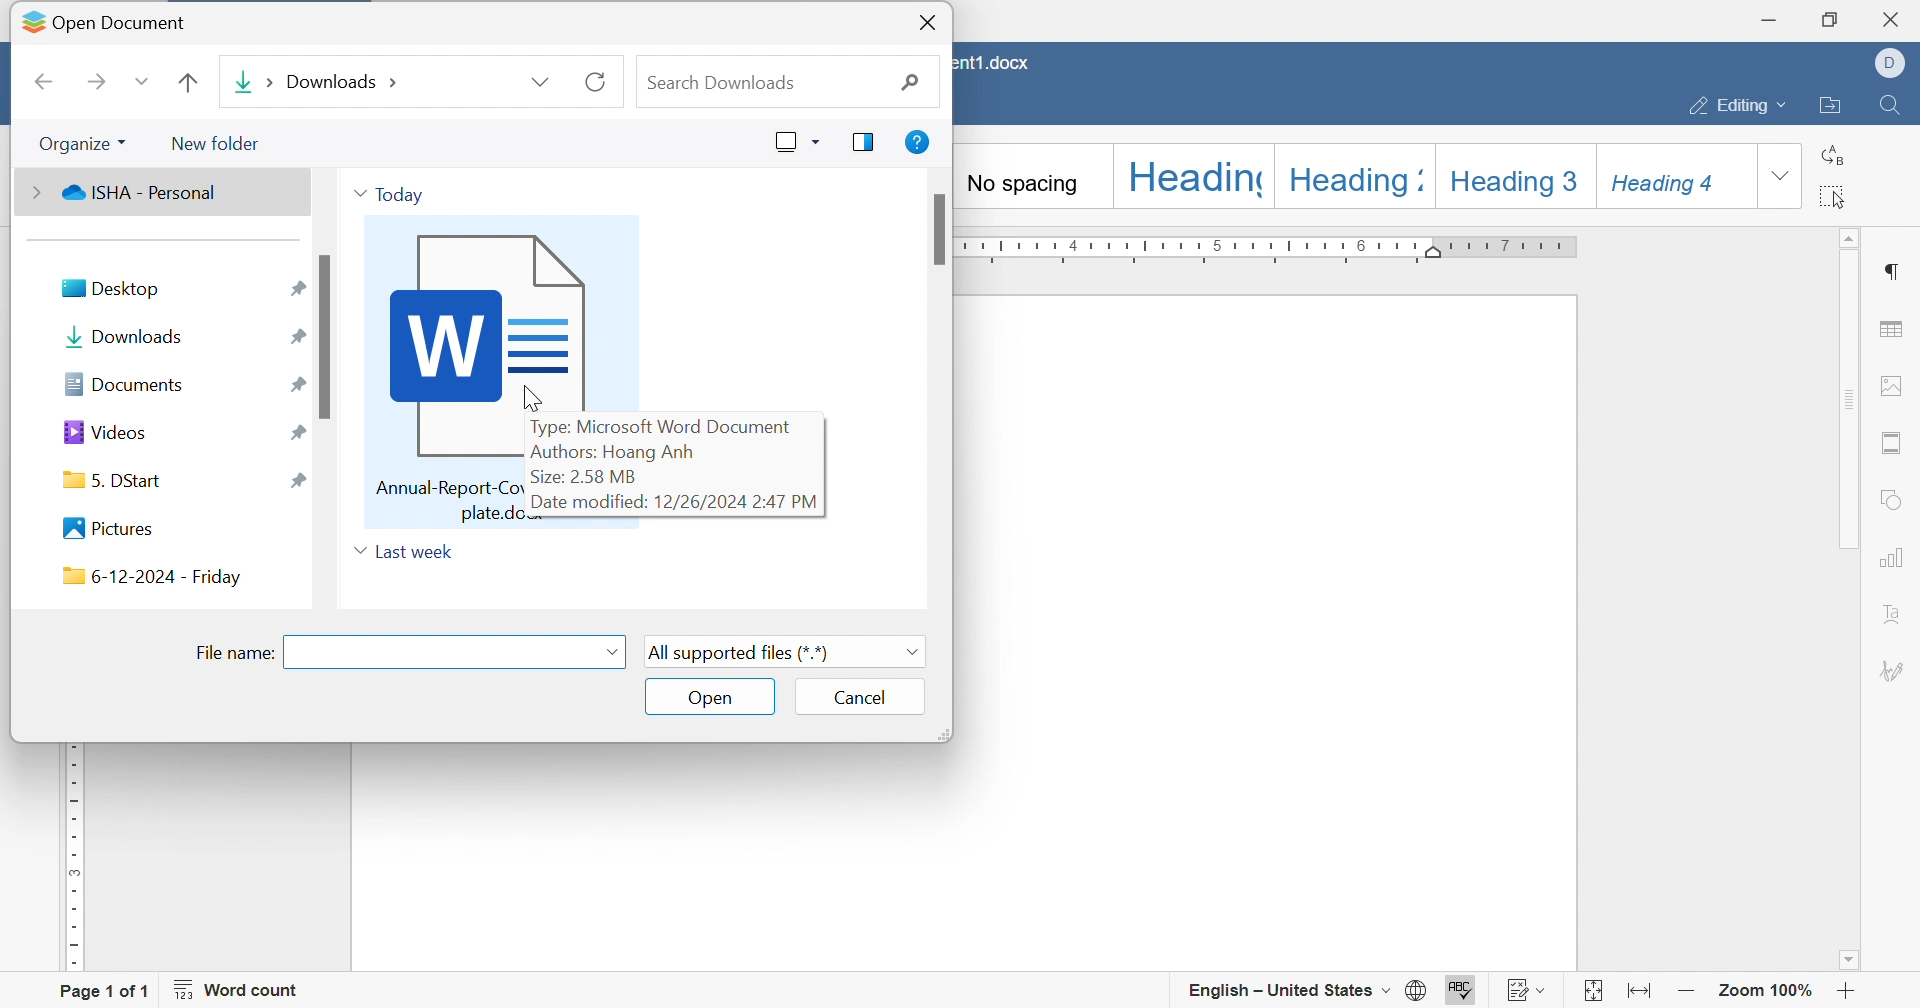 The width and height of the screenshot is (1920, 1008). I want to click on drop down, so click(612, 656).